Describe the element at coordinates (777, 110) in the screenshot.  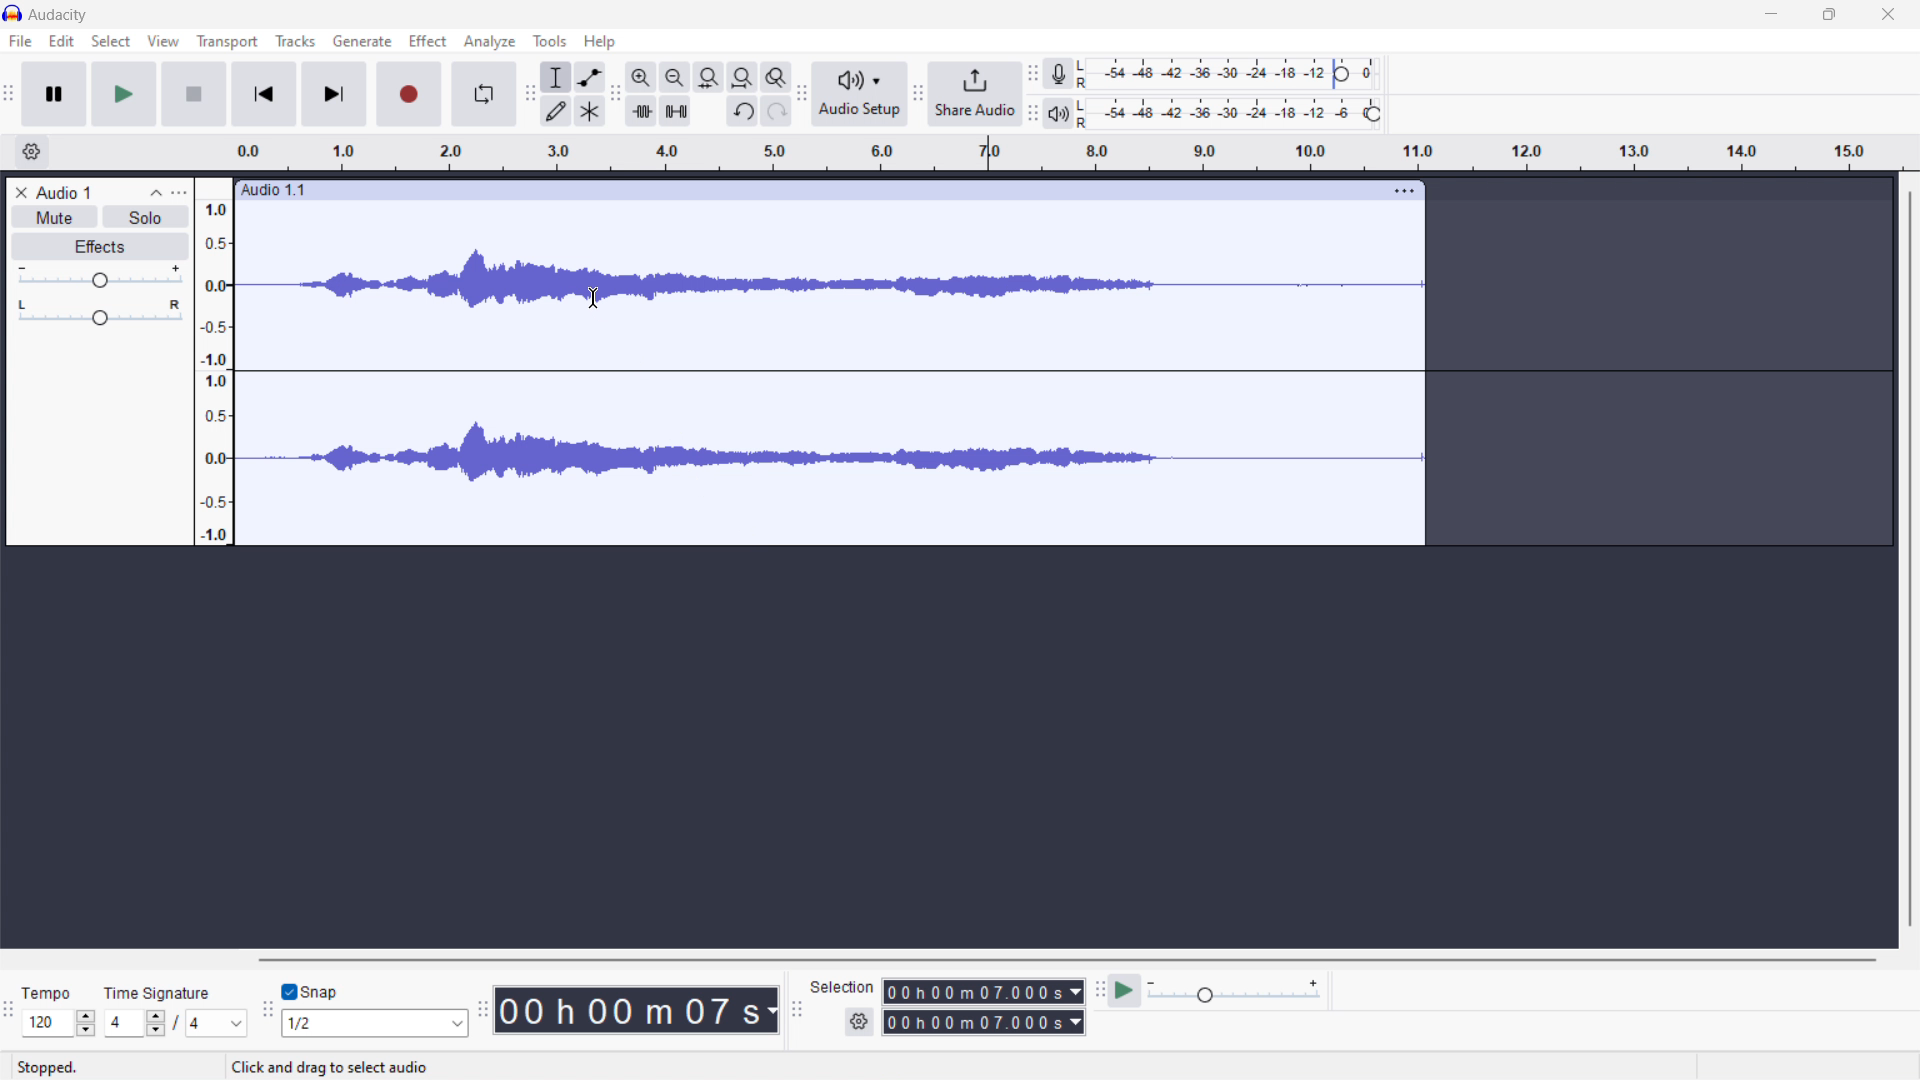
I see `redo` at that location.